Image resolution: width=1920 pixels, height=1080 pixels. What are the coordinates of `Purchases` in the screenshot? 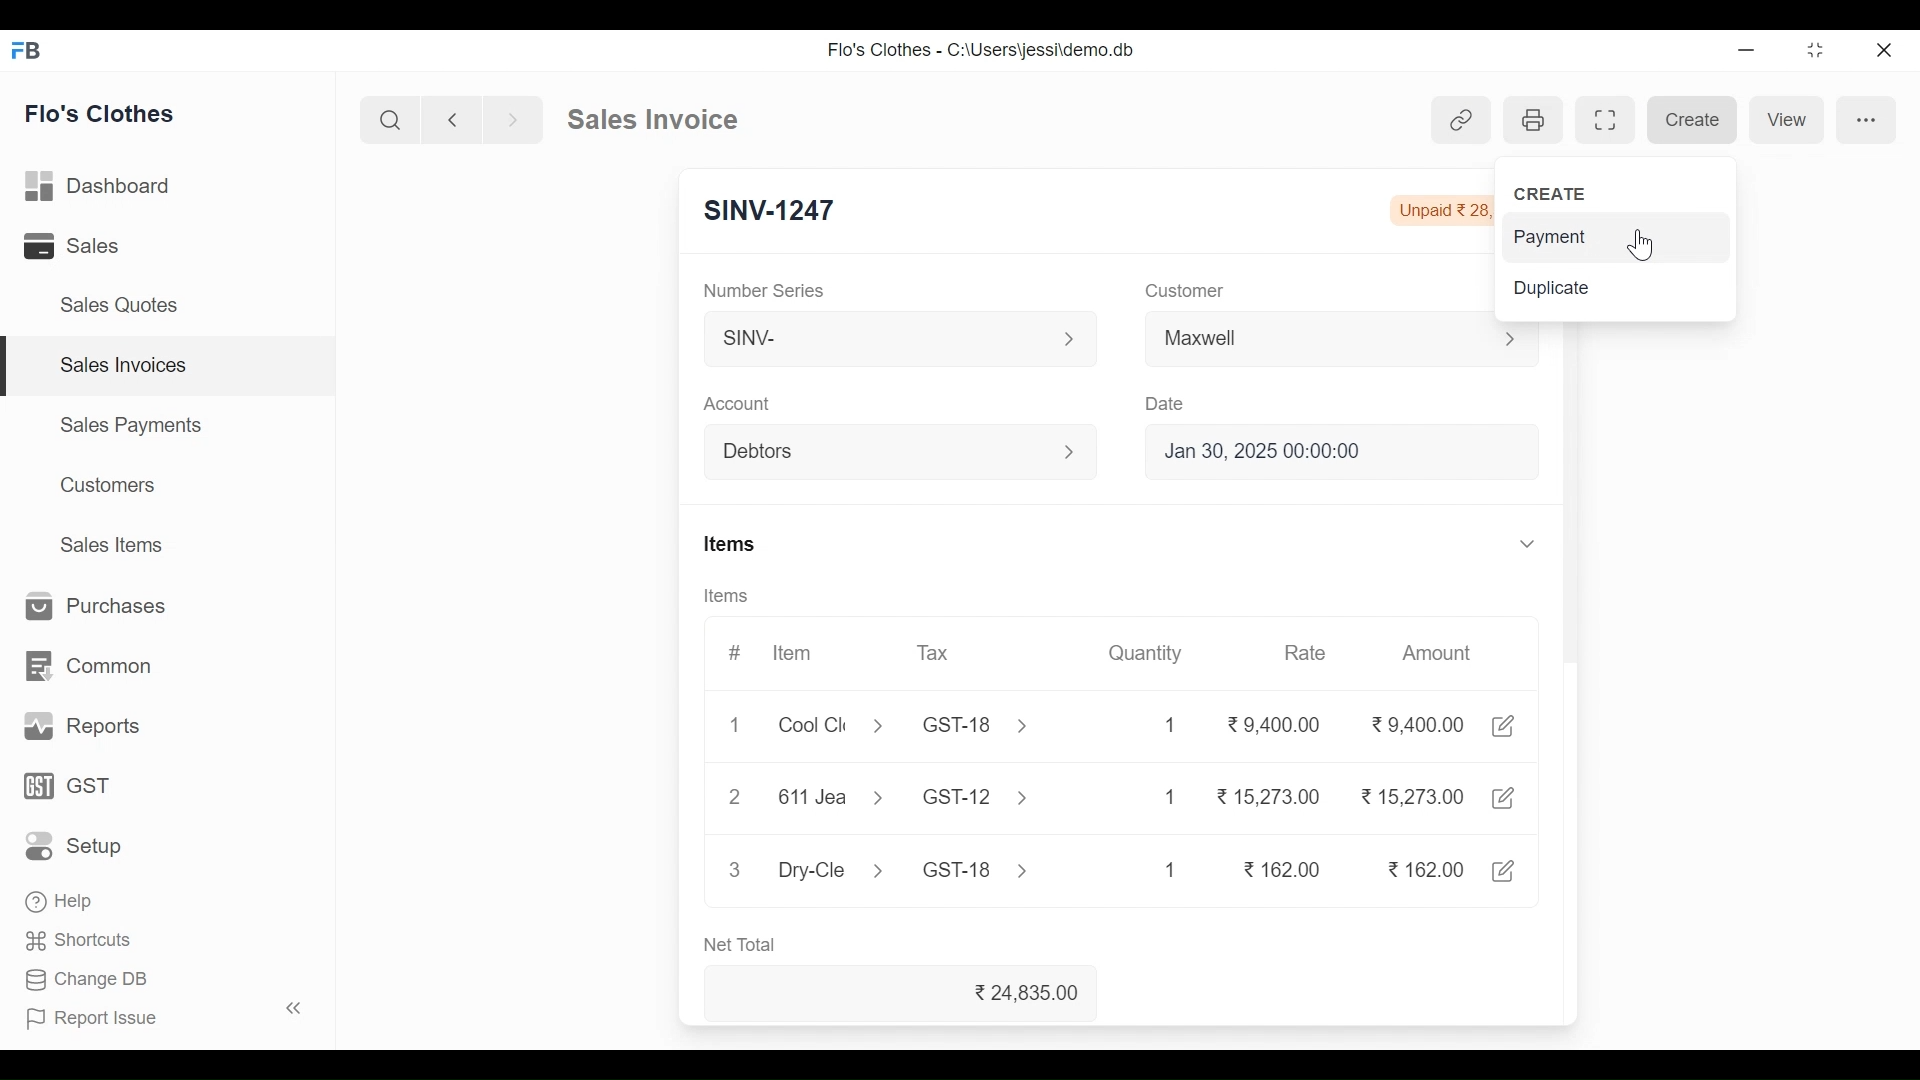 It's located at (88, 607).